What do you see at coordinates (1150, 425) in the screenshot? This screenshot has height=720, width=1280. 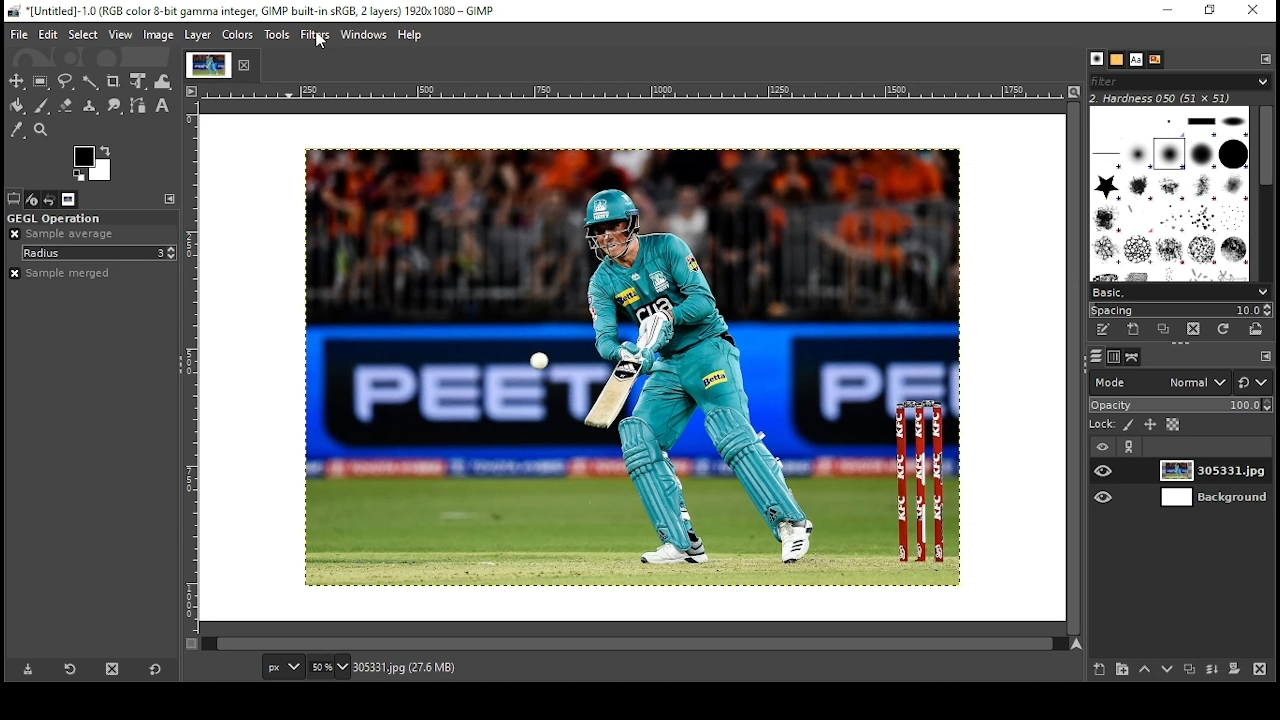 I see `lock position and size` at bounding box center [1150, 425].